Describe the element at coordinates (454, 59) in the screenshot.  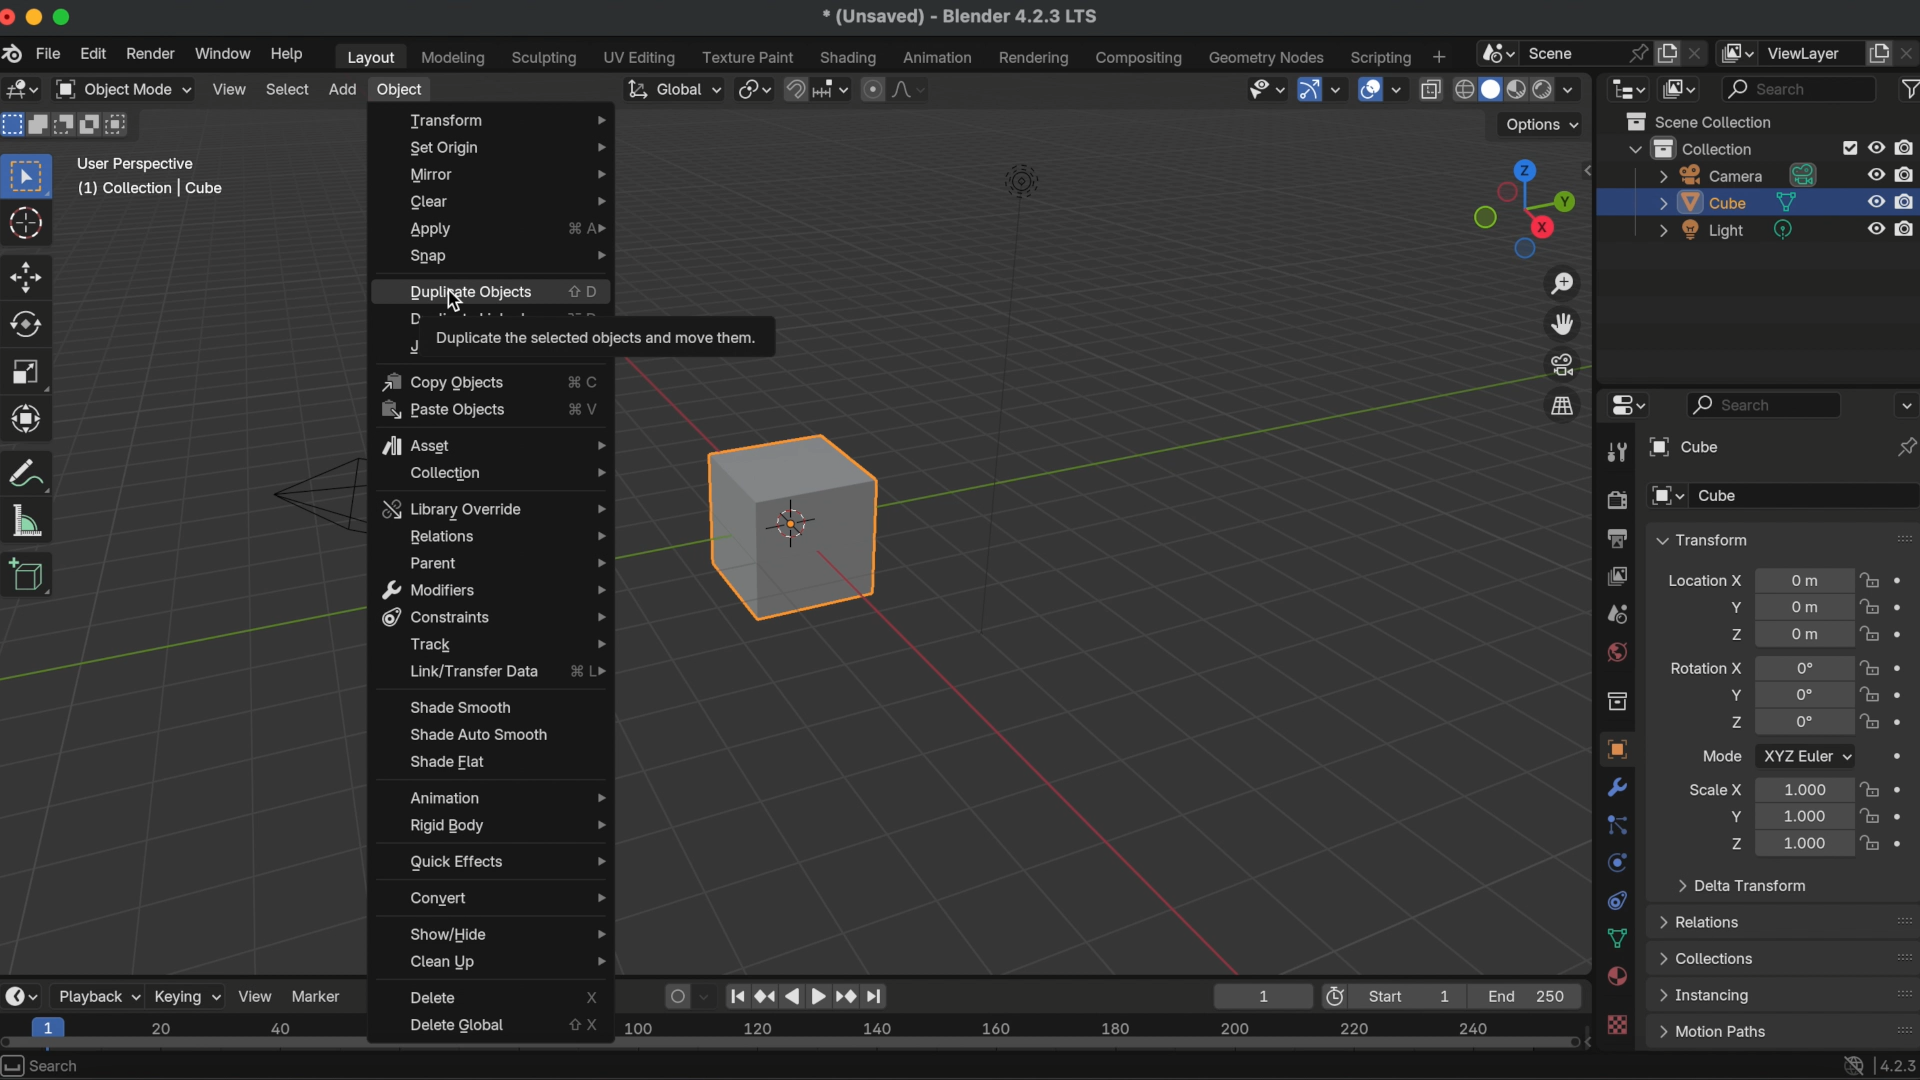
I see `modelling` at that location.